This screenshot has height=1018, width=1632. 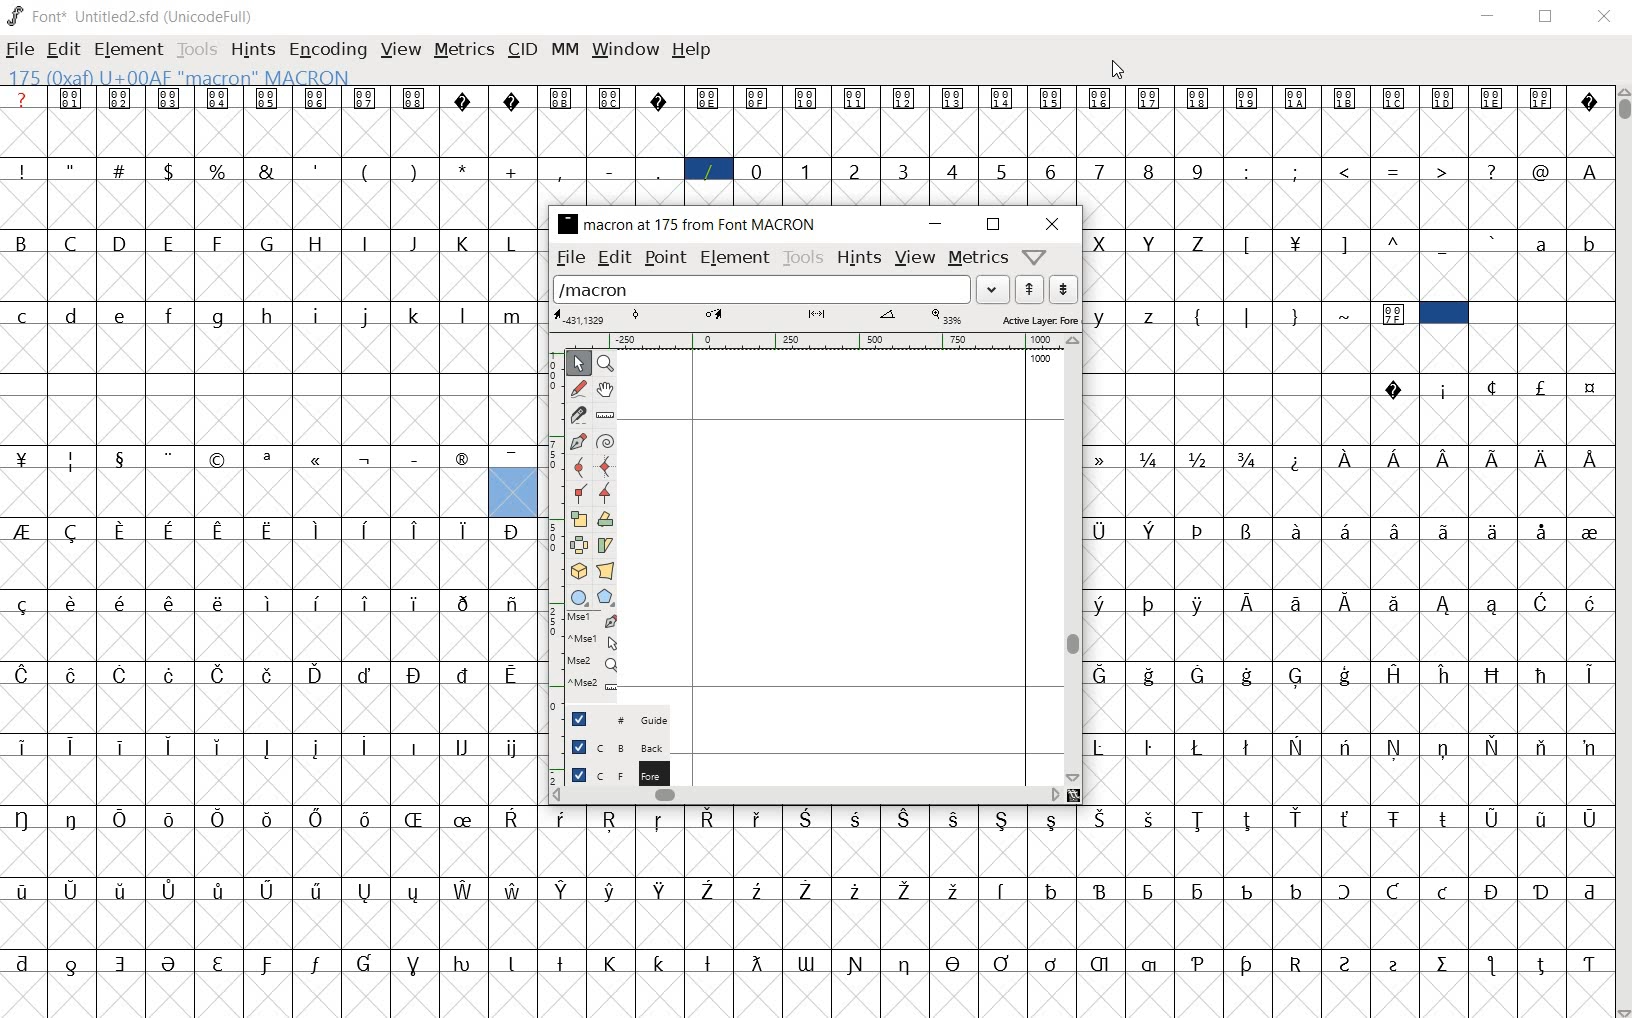 I want to click on Symbol, so click(x=1587, y=97).